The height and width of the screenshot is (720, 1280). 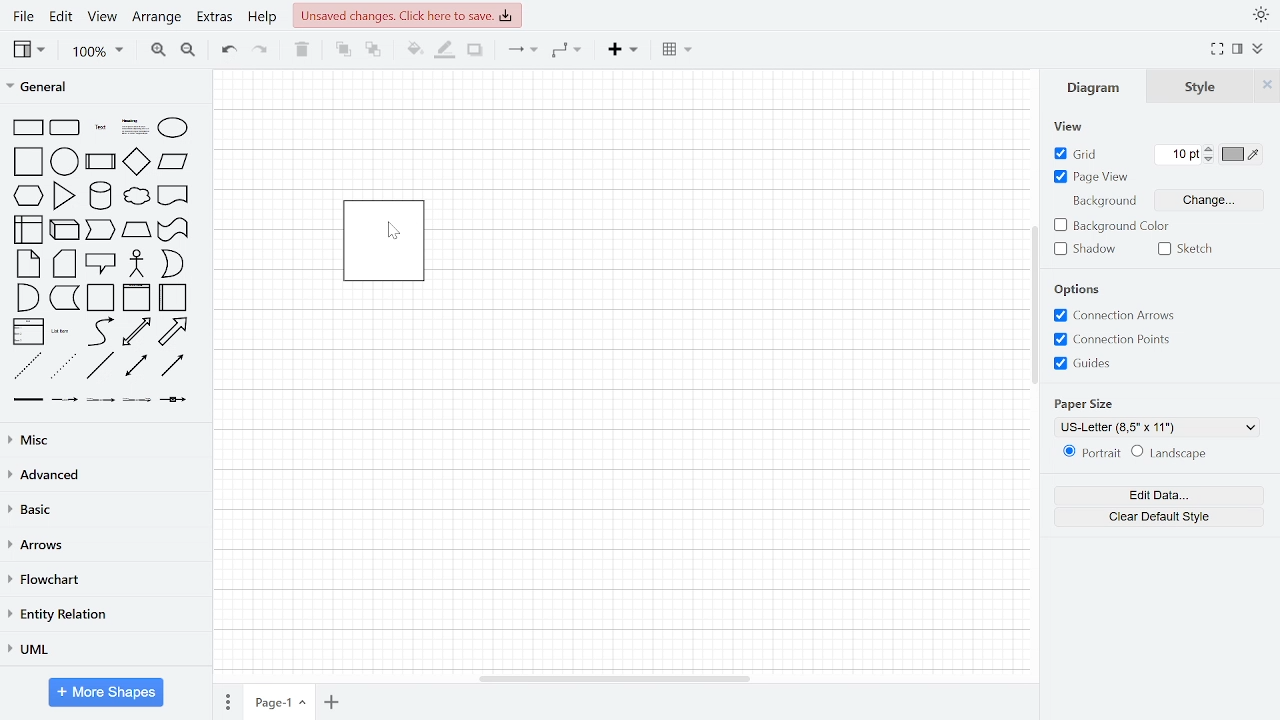 I want to click on undo, so click(x=226, y=51).